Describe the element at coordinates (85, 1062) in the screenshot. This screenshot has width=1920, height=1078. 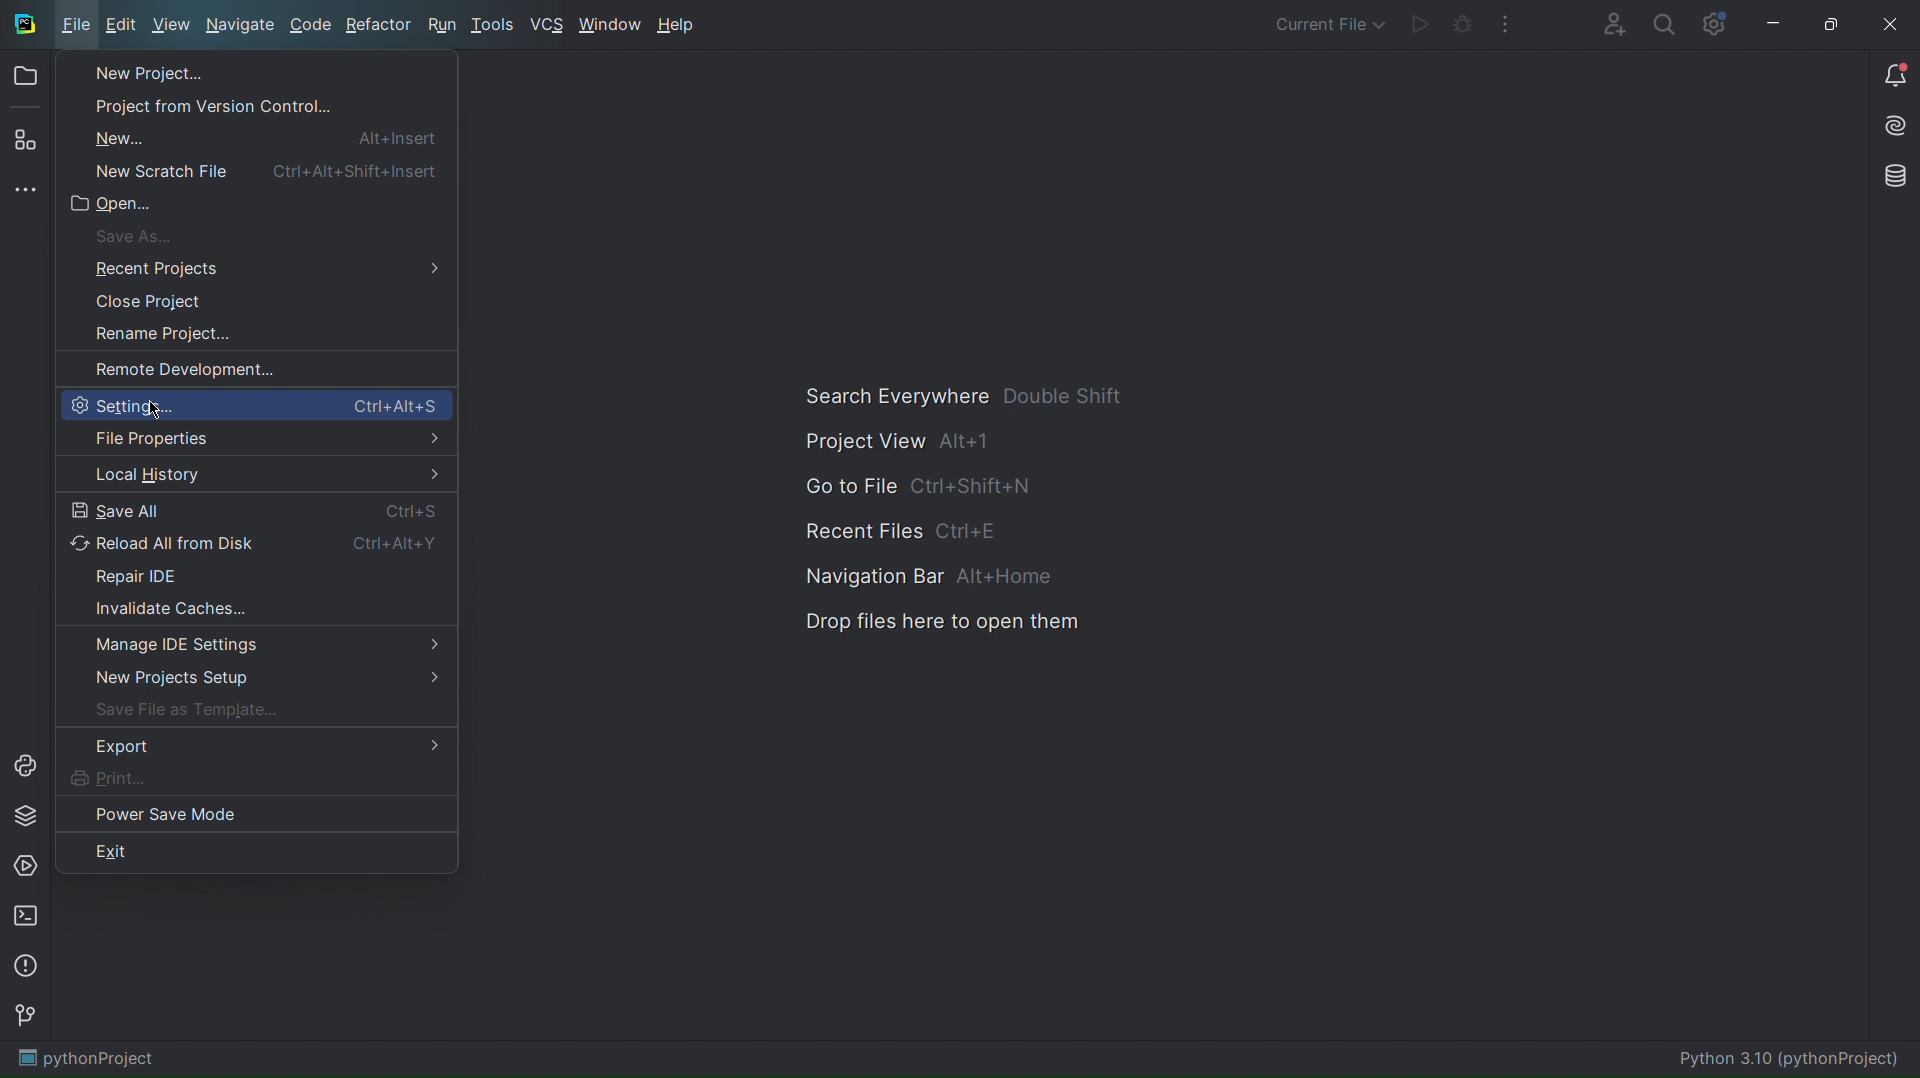
I see `pythonProject` at that location.